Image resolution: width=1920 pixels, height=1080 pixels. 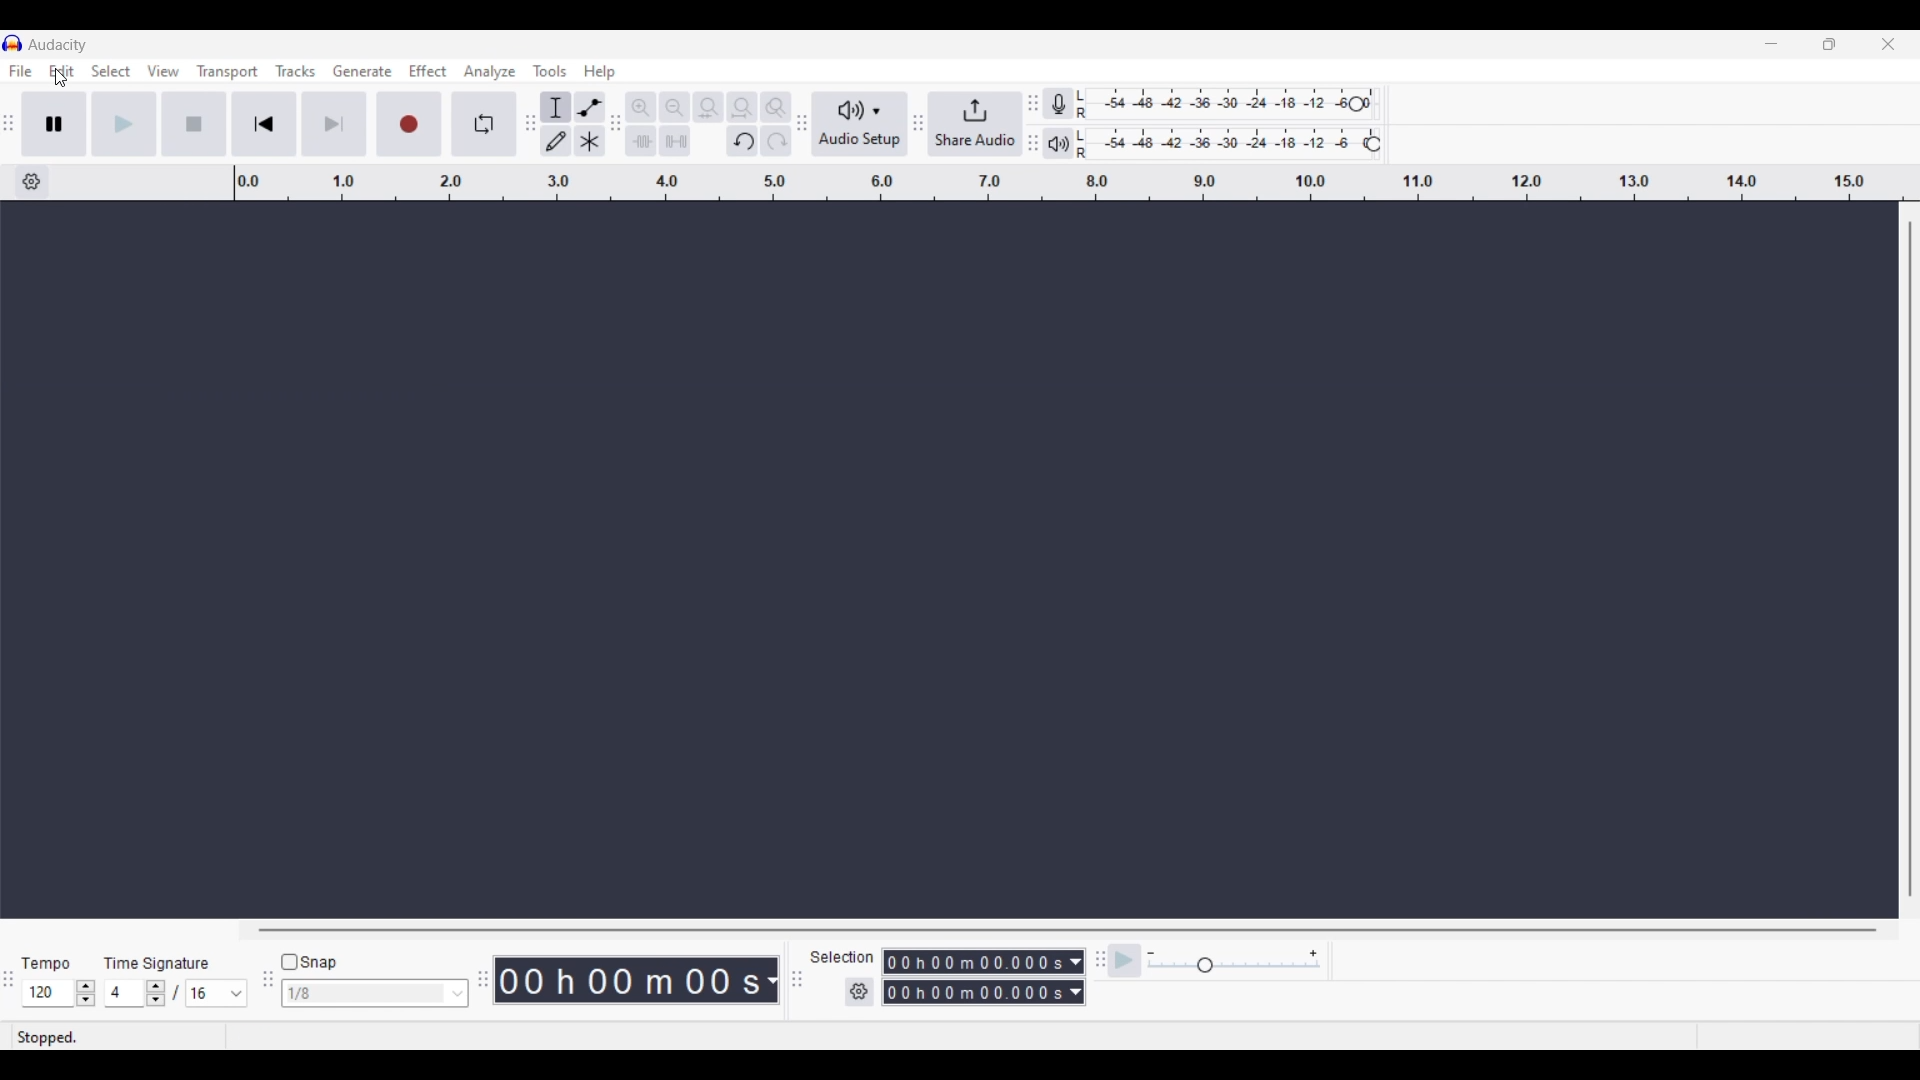 I want to click on Fit selection to width, so click(x=708, y=108).